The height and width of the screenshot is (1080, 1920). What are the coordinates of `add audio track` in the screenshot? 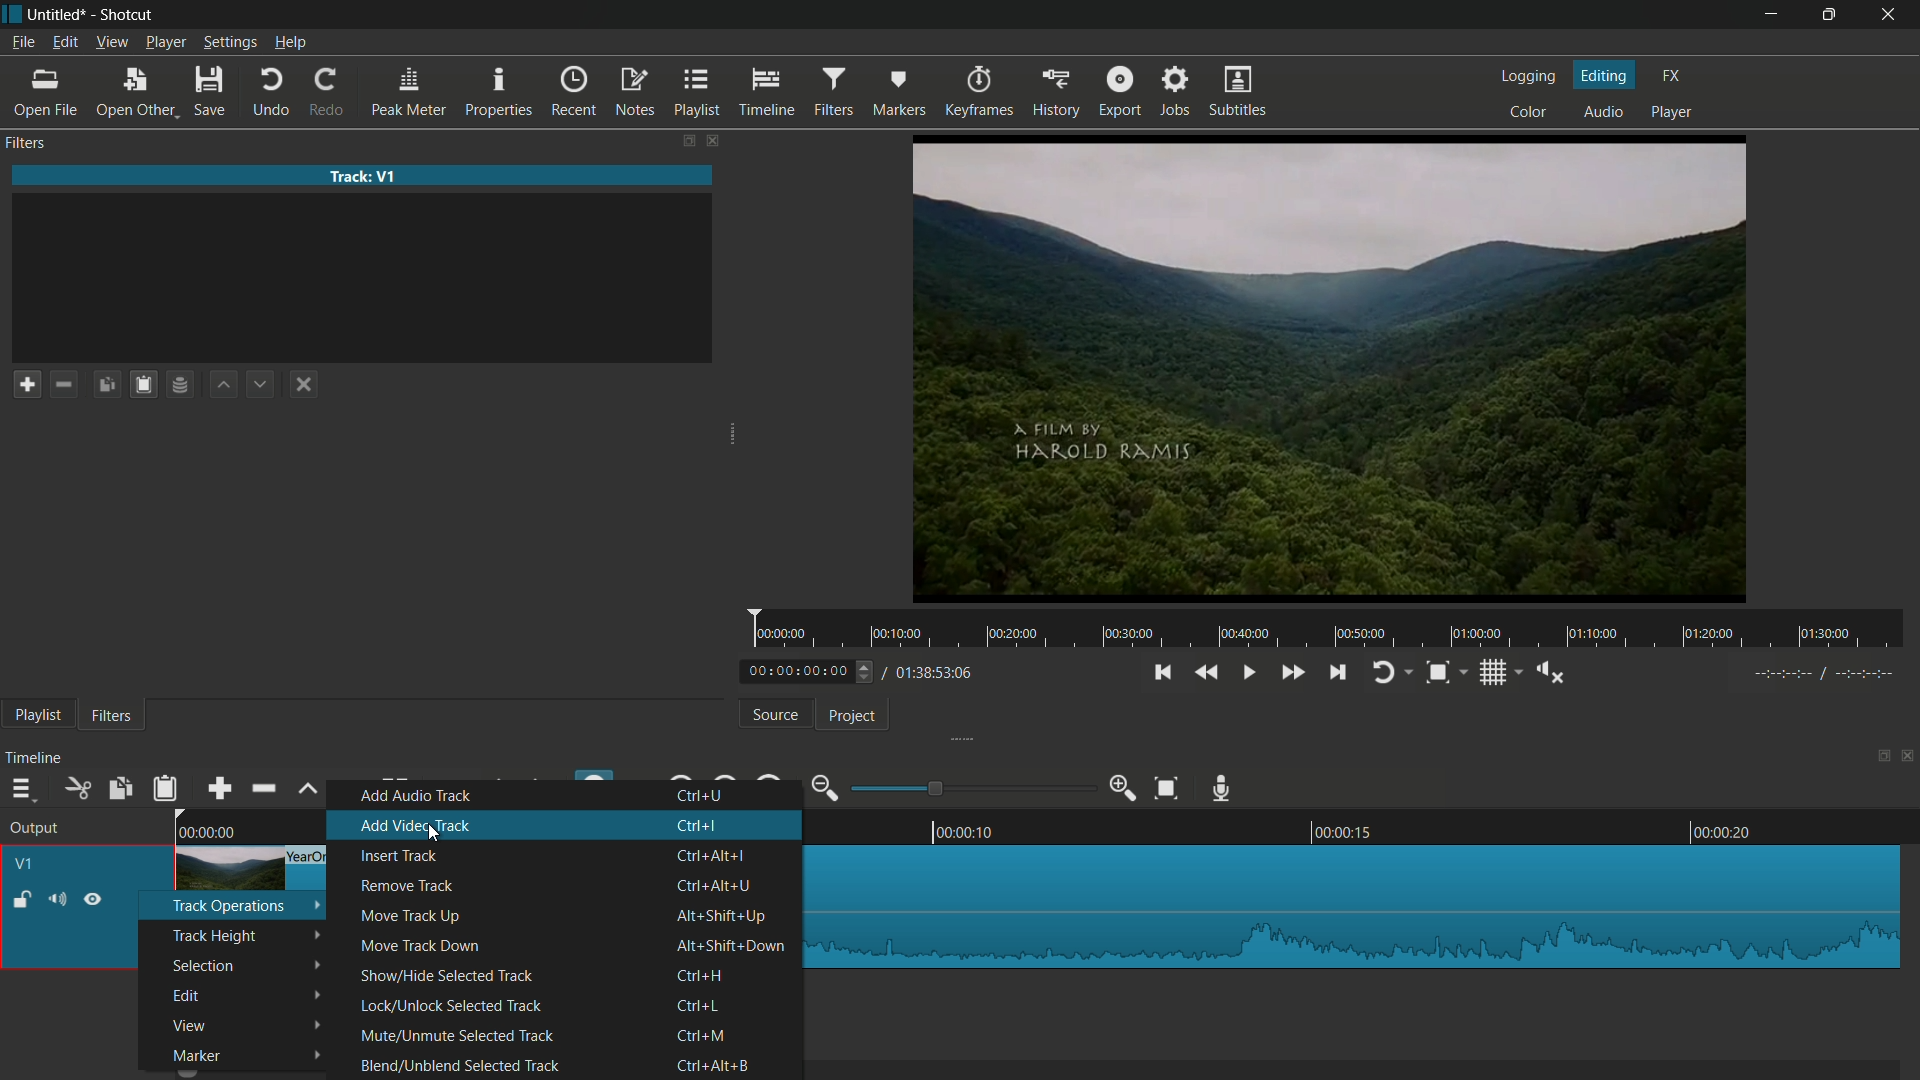 It's located at (417, 795).